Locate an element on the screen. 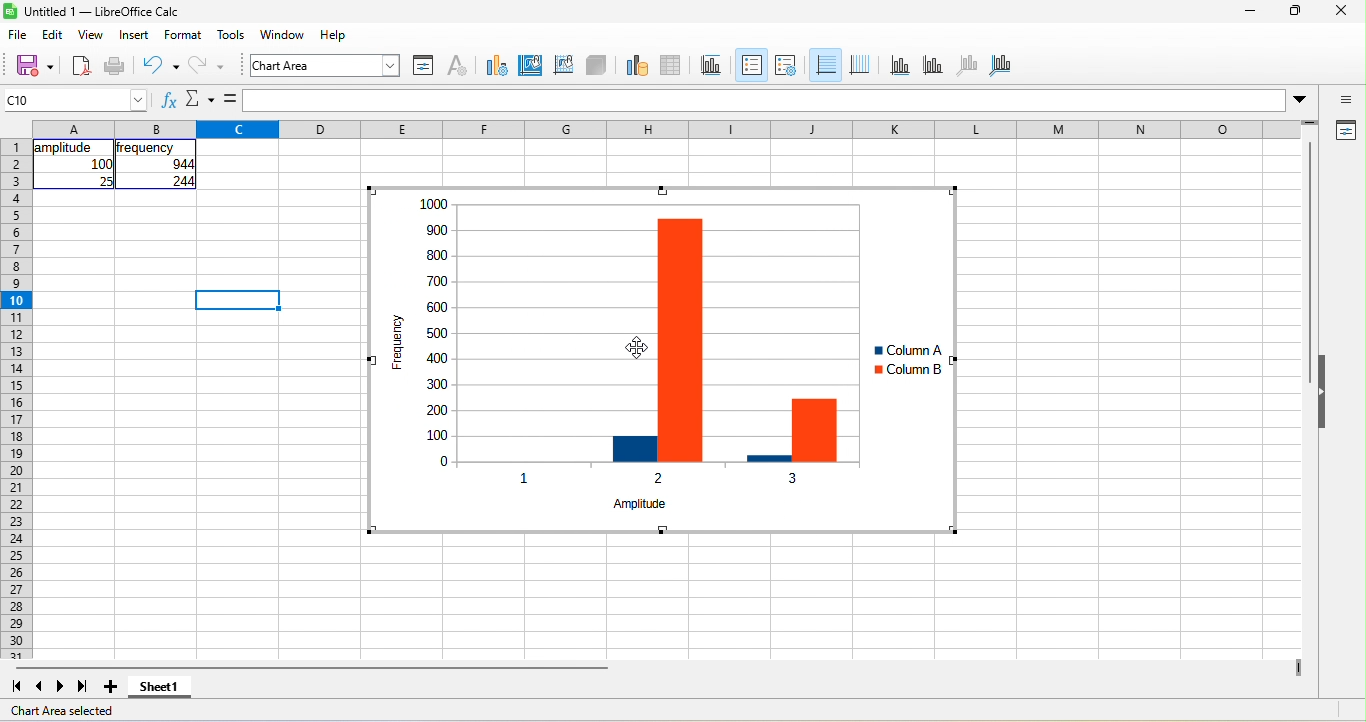 Image resolution: width=1366 pixels, height=722 pixels. chart wall is located at coordinates (563, 66).